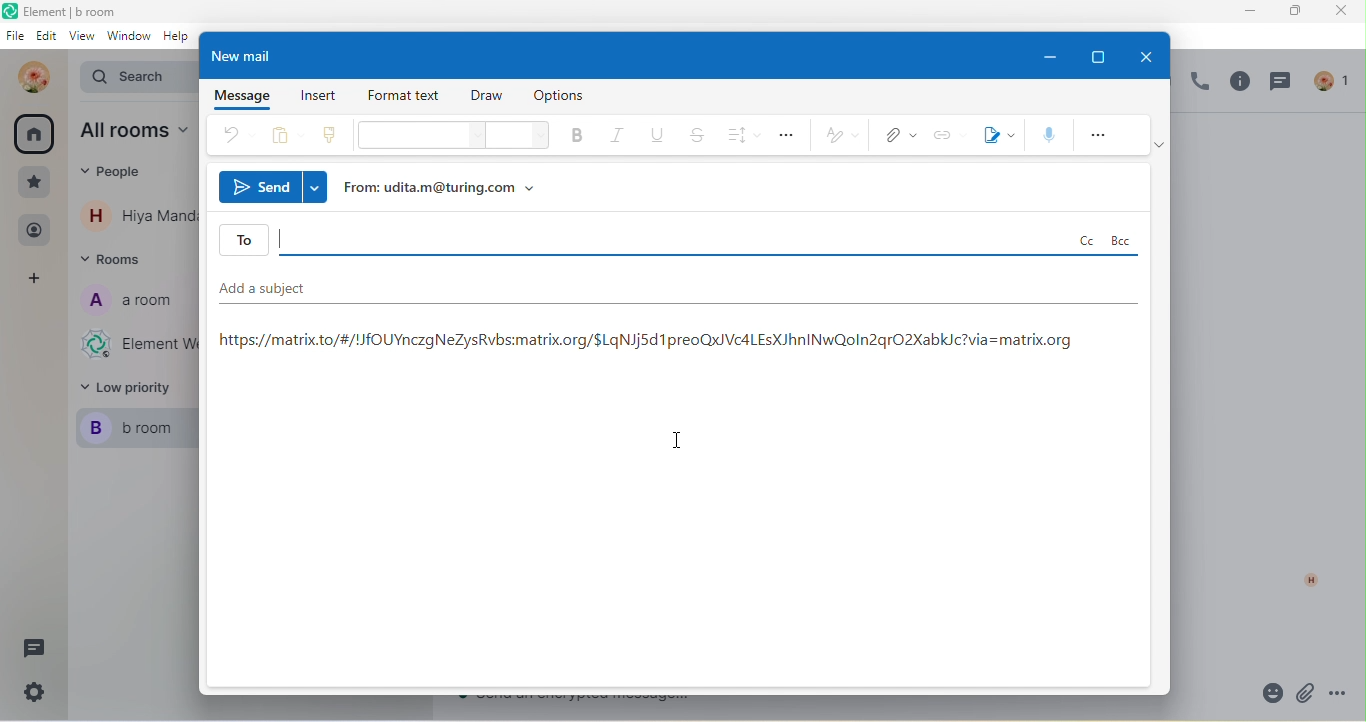 This screenshot has width=1366, height=722. What do you see at coordinates (491, 98) in the screenshot?
I see `draw` at bounding box center [491, 98].